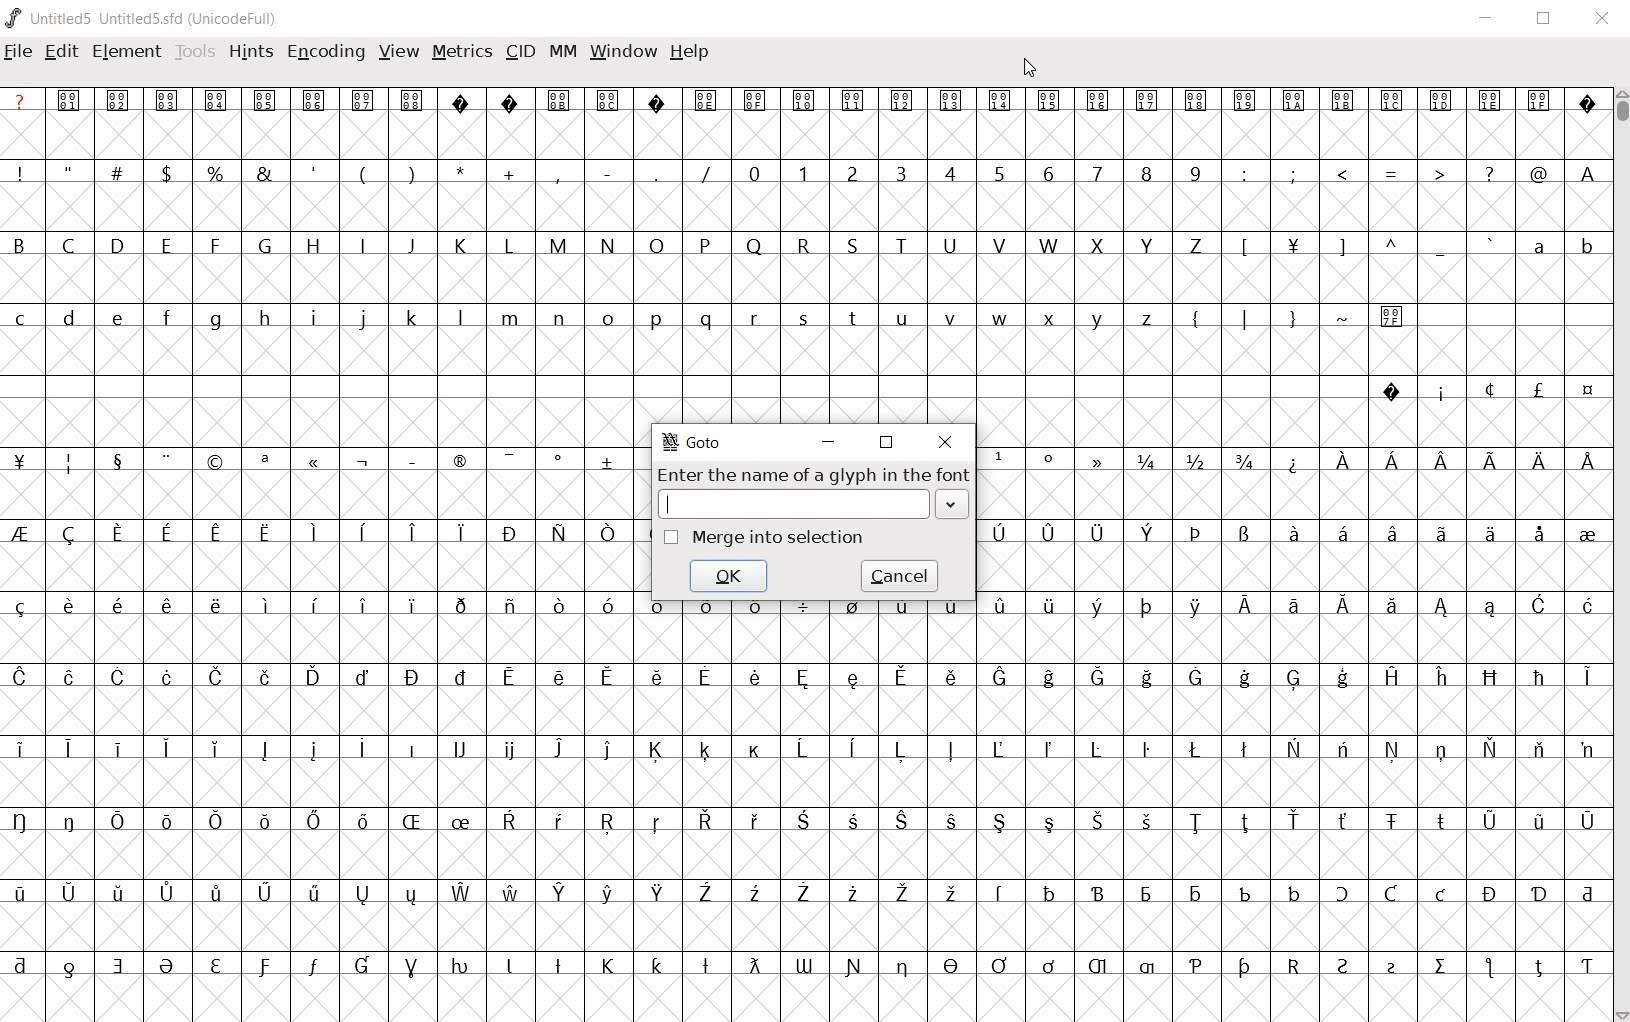 This screenshot has height=1022, width=1630. What do you see at coordinates (314, 820) in the screenshot?
I see `Symbol` at bounding box center [314, 820].